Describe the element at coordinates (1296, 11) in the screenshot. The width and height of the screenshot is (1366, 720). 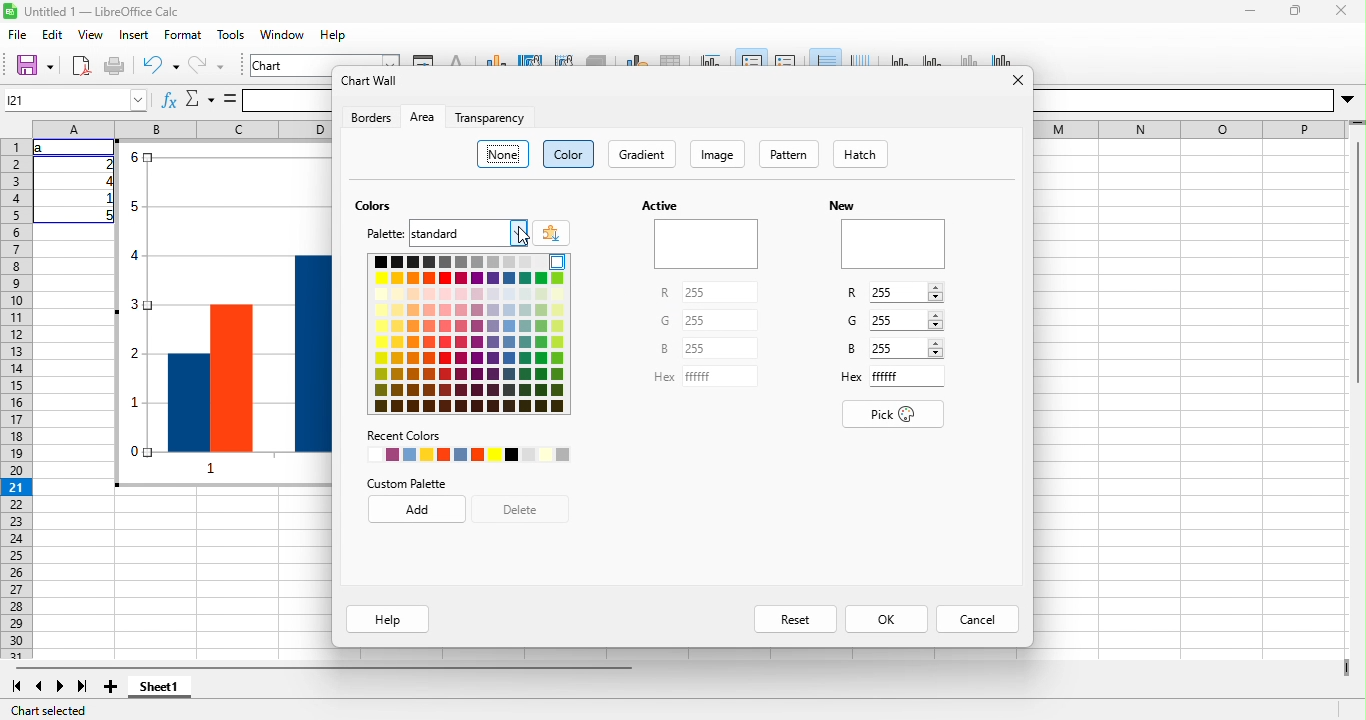
I see `maximize` at that location.